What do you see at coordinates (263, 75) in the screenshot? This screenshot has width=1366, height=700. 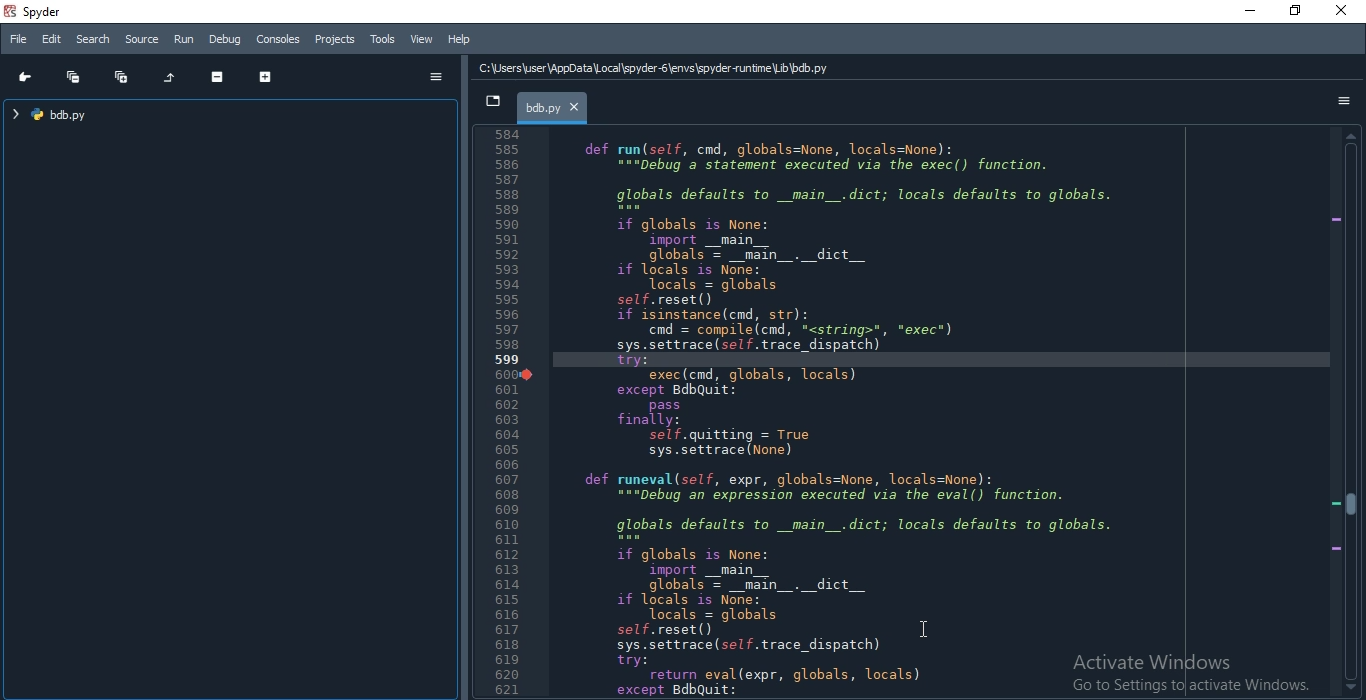 I see `Expand section ` at bounding box center [263, 75].